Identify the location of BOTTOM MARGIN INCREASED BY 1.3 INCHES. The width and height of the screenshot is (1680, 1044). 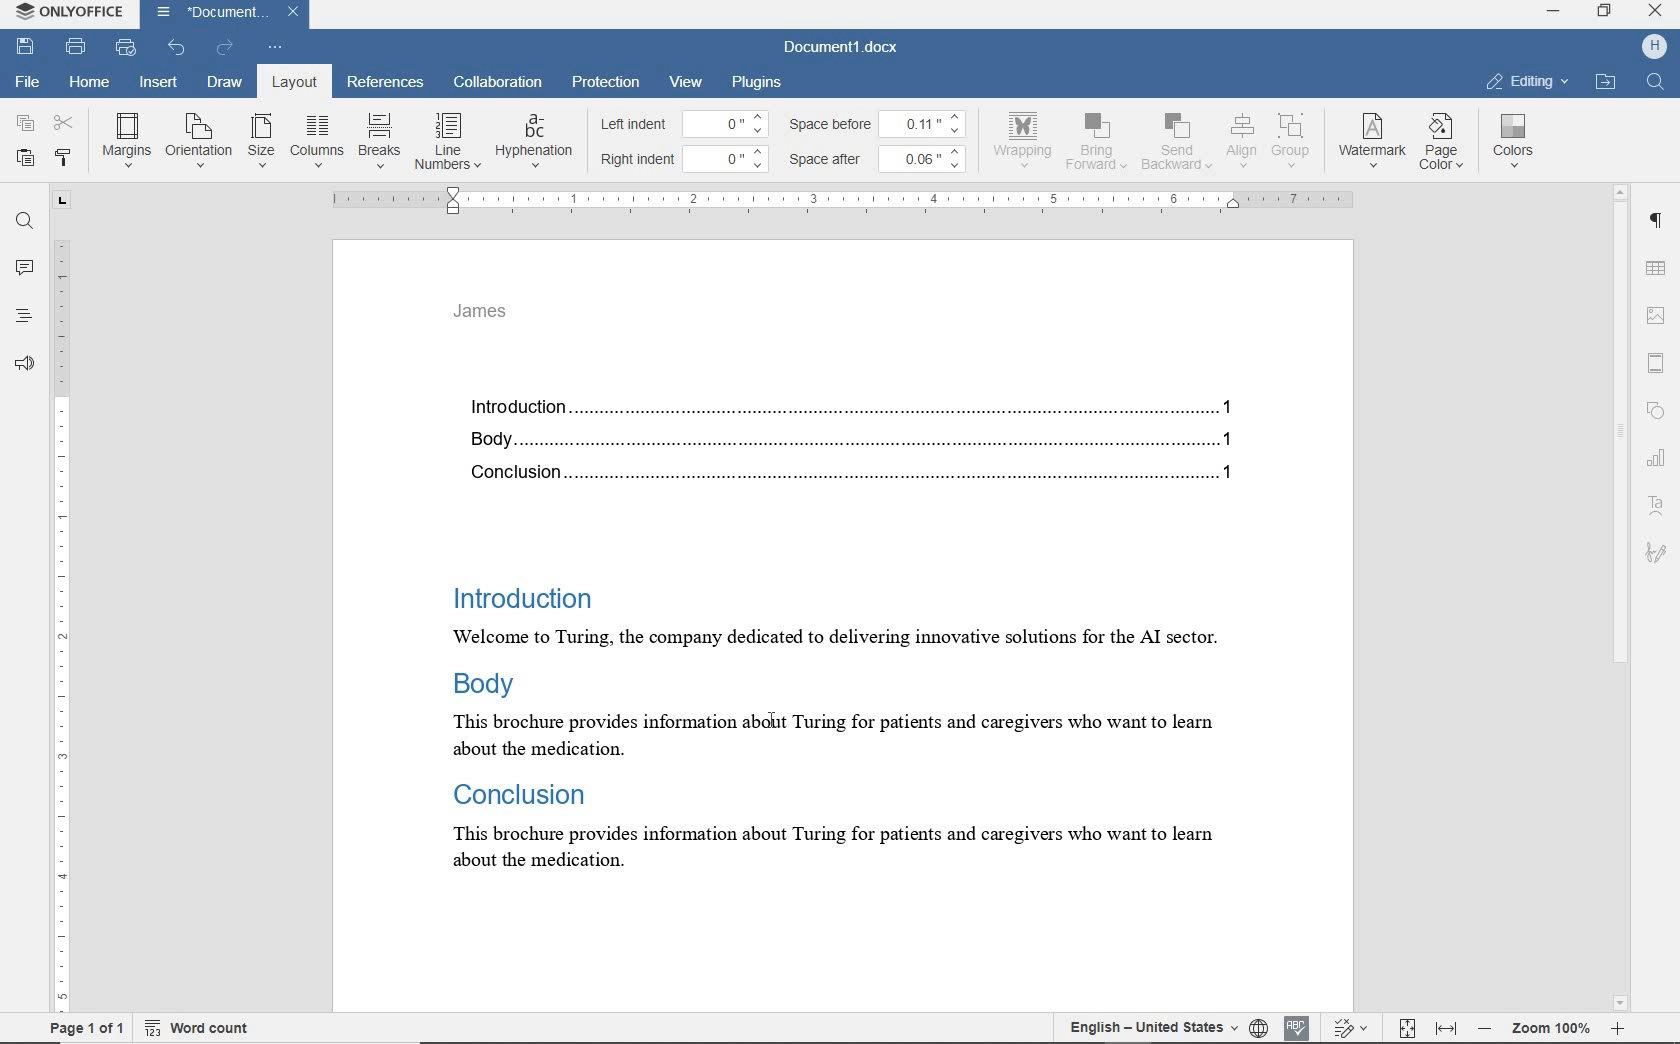
(843, 943).